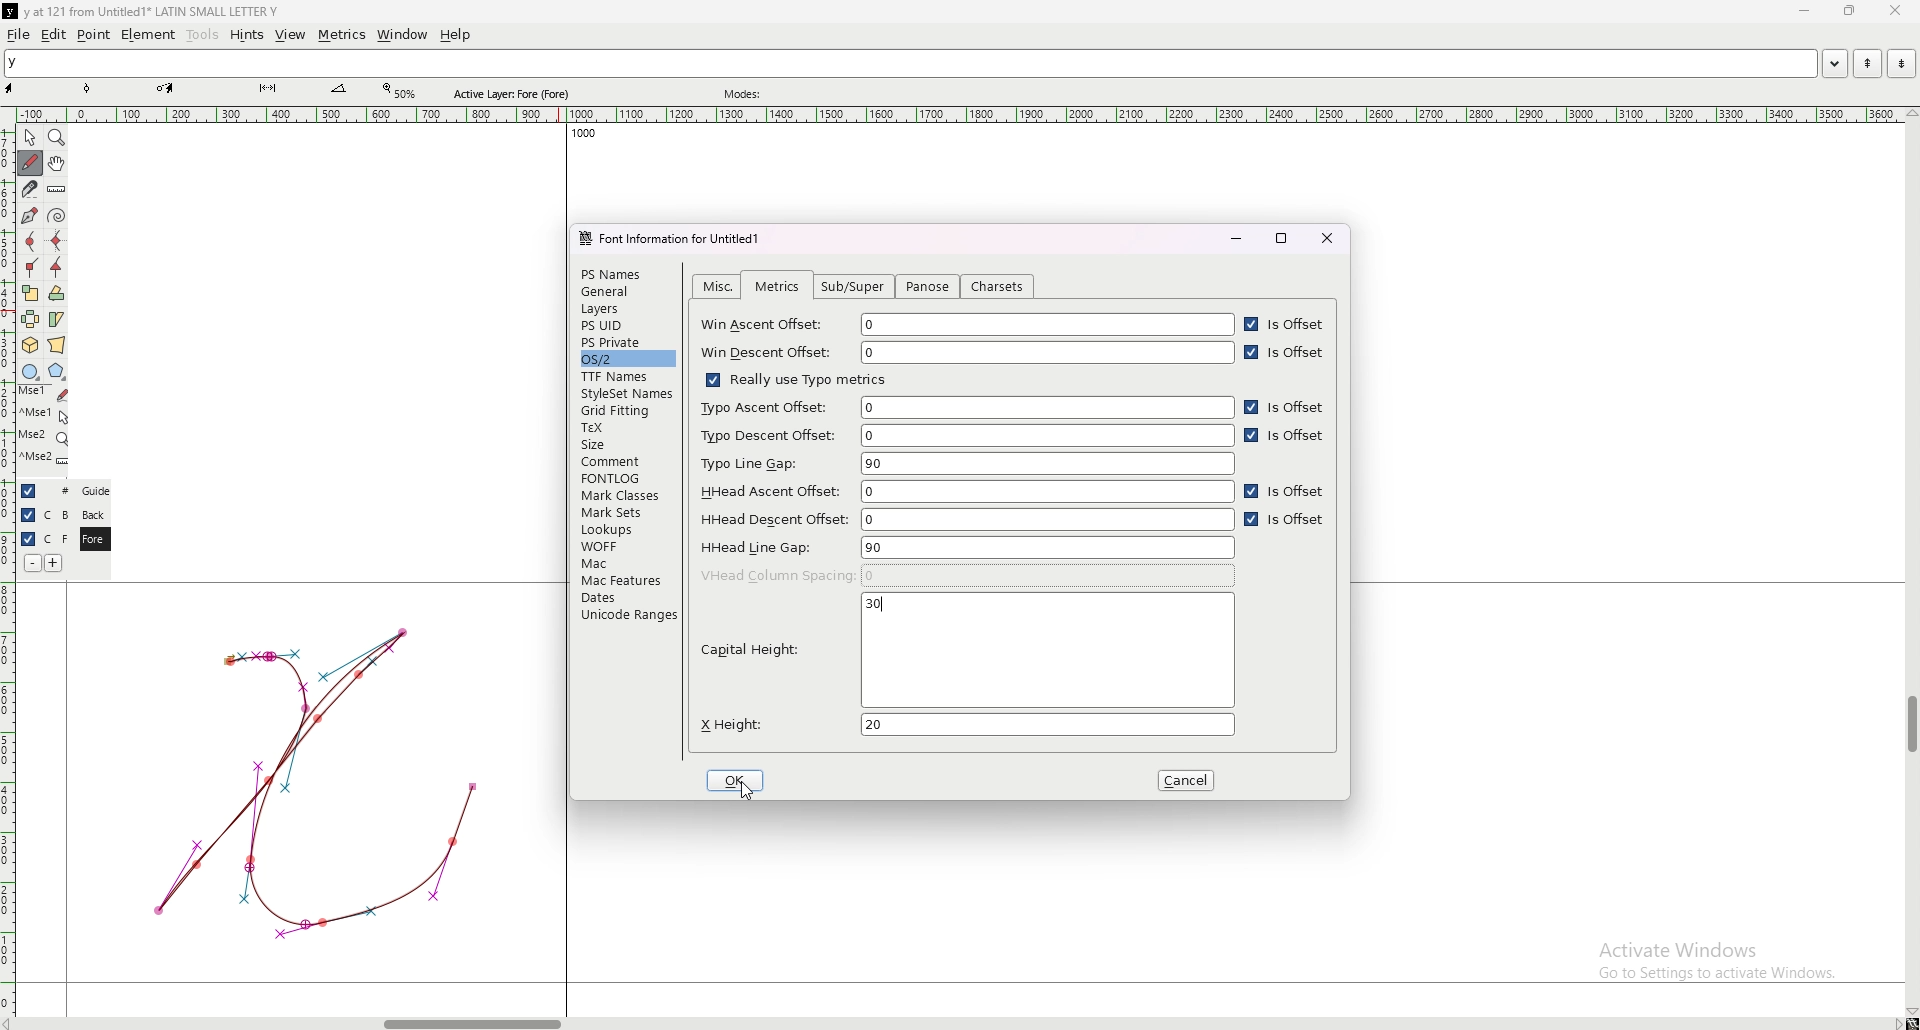 This screenshot has height=1030, width=1920. What do you see at coordinates (777, 287) in the screenshot?
I see `metrics` at bounding box center [777, 287].